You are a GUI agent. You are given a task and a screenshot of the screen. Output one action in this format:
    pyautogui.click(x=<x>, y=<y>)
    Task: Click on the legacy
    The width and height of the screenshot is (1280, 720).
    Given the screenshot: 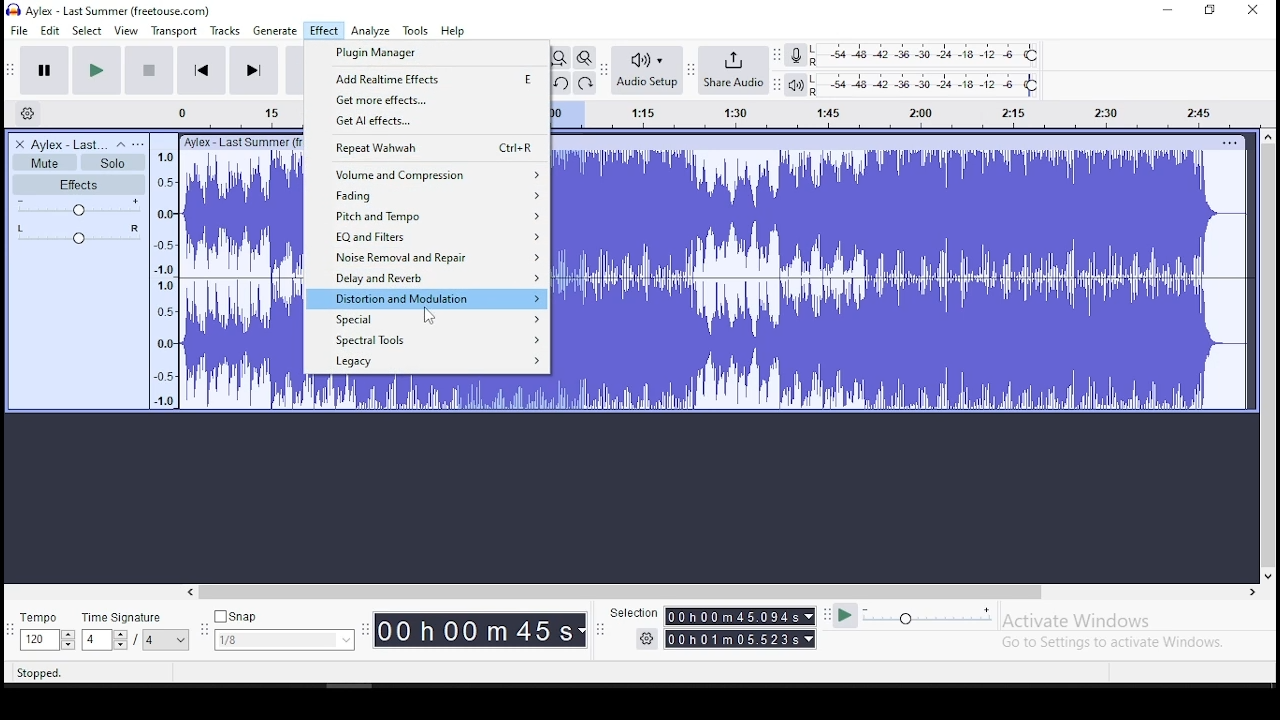 What is the action you would take?
    pyautogui.click(x=425, y=362)
    